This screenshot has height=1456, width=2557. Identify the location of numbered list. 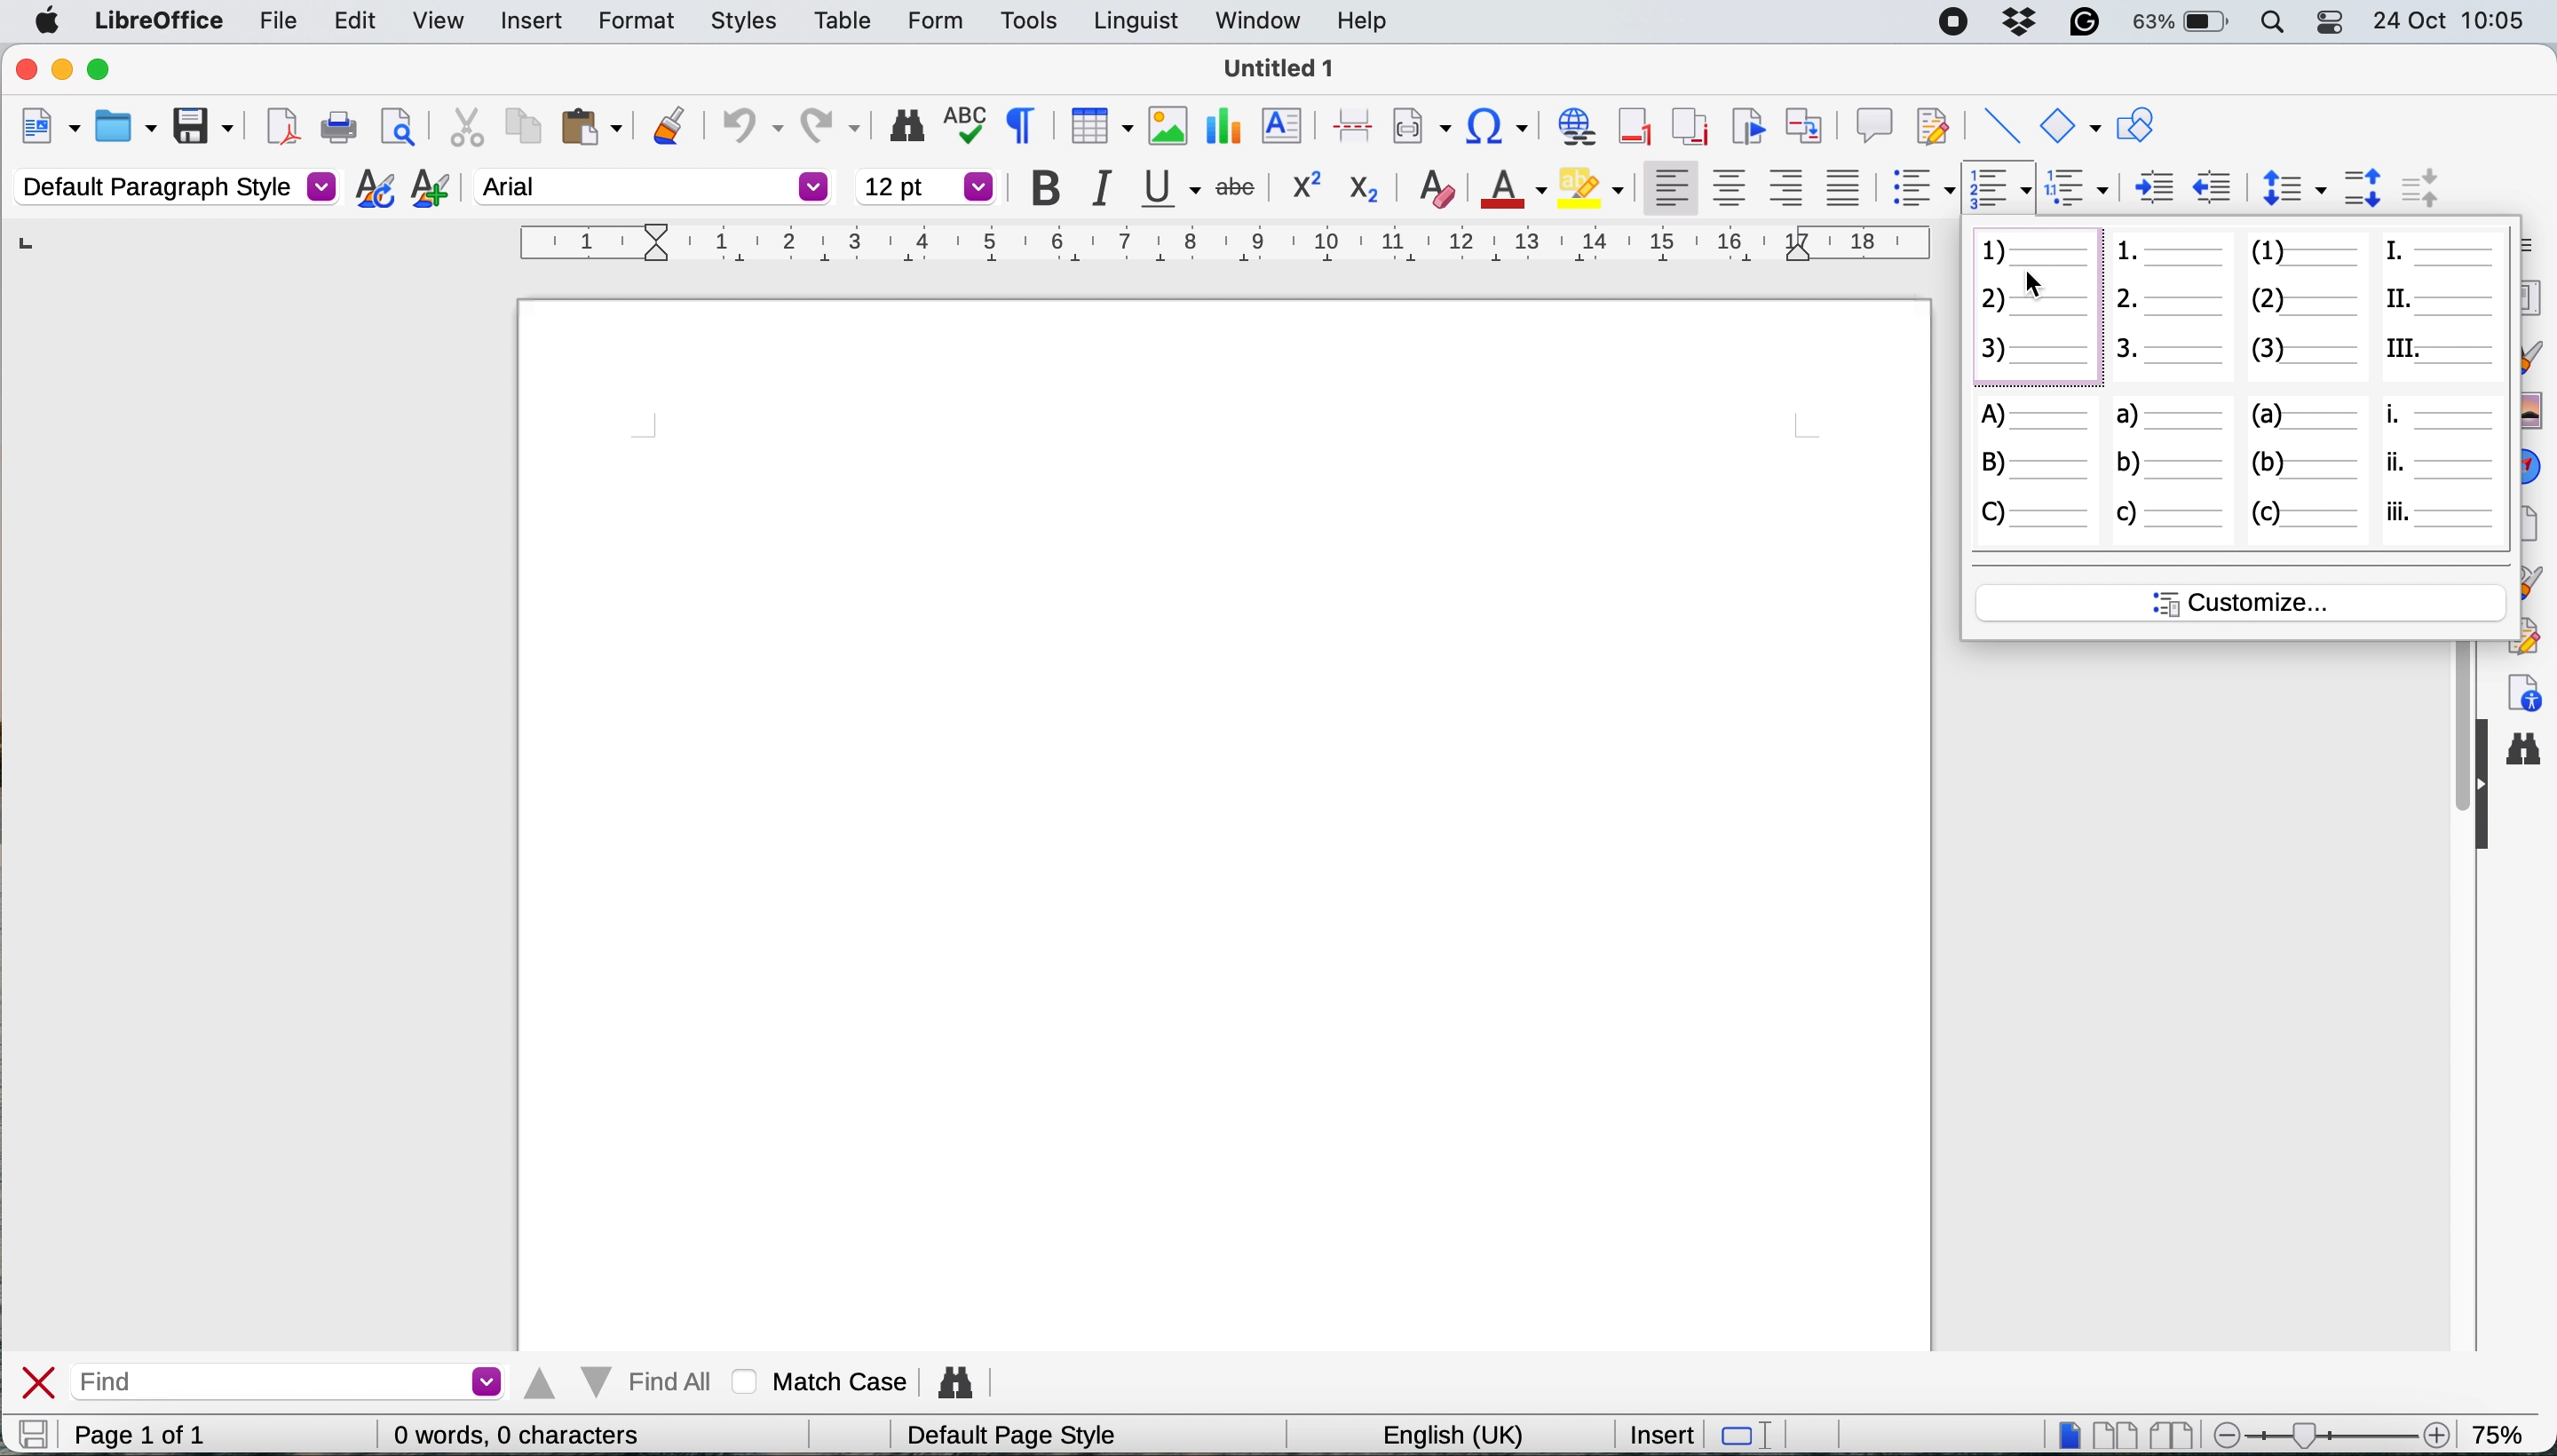
(2310, 304).